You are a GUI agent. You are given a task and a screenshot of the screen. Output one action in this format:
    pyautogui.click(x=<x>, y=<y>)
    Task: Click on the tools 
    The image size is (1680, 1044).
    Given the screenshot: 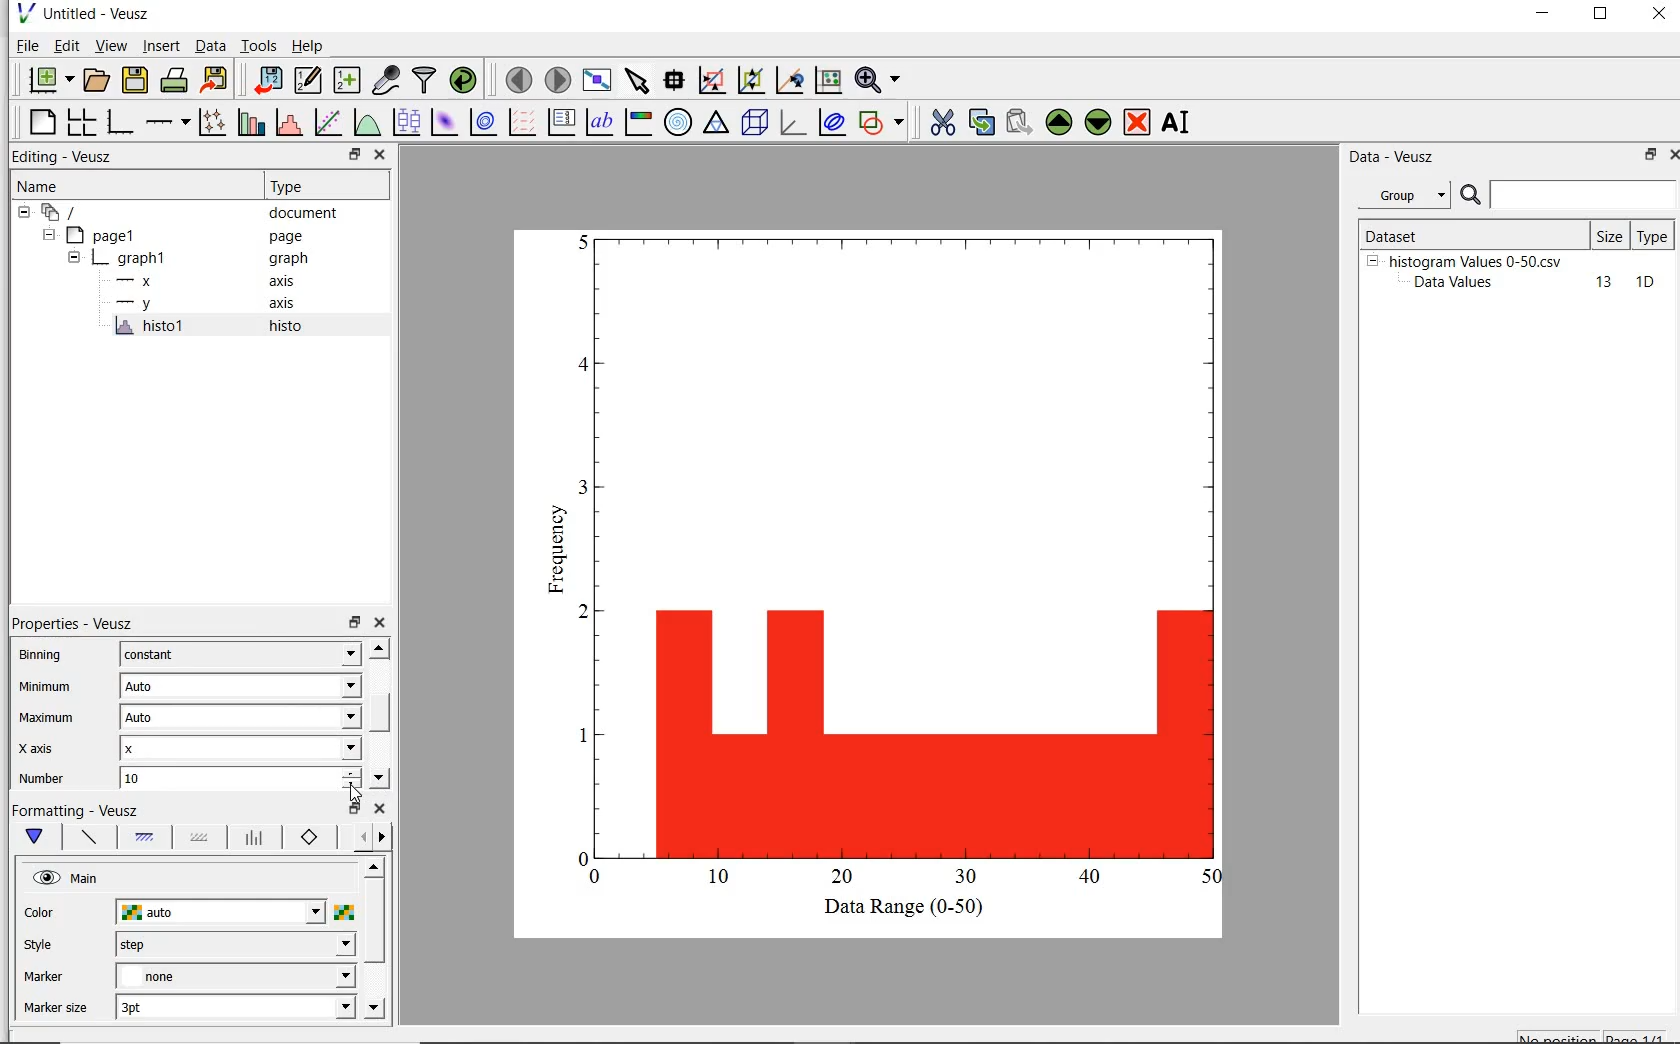 What is the action you would take?
    pyautogui.click(x=260, y=45)
    